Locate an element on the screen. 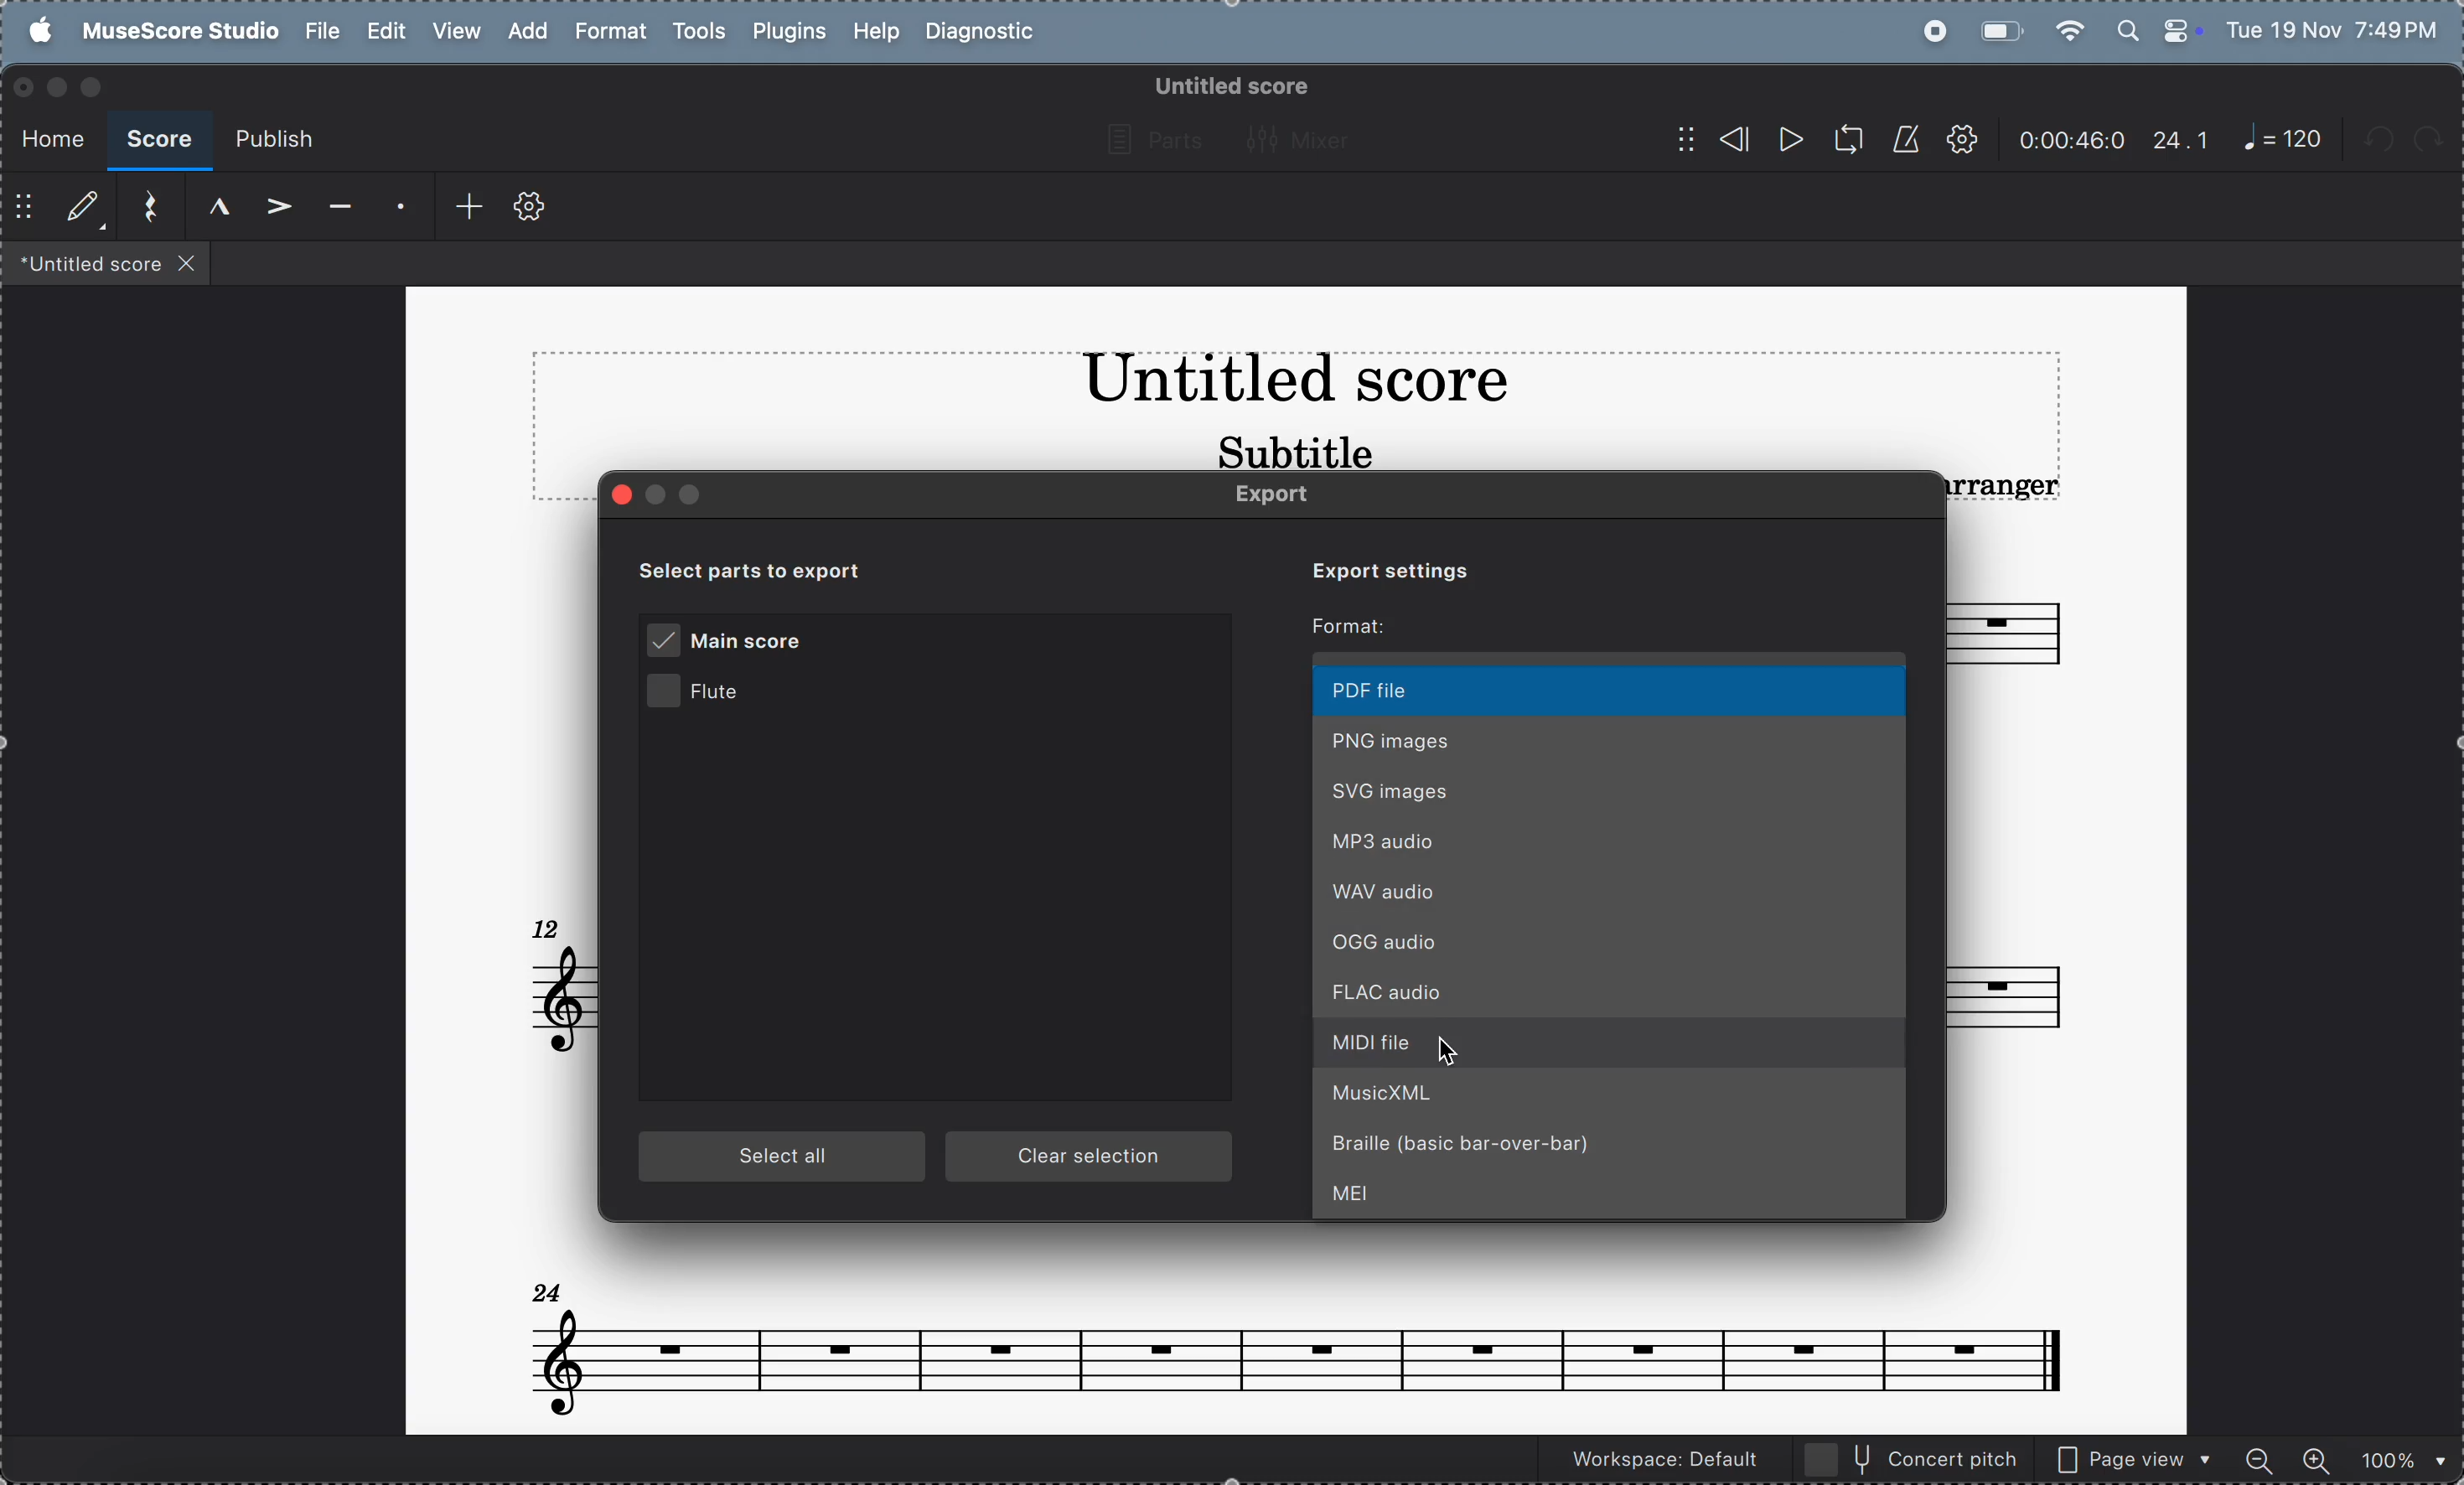 The height and width of the screenshot is (1485, 2464). mixer is located at coordinates (1305, 139).